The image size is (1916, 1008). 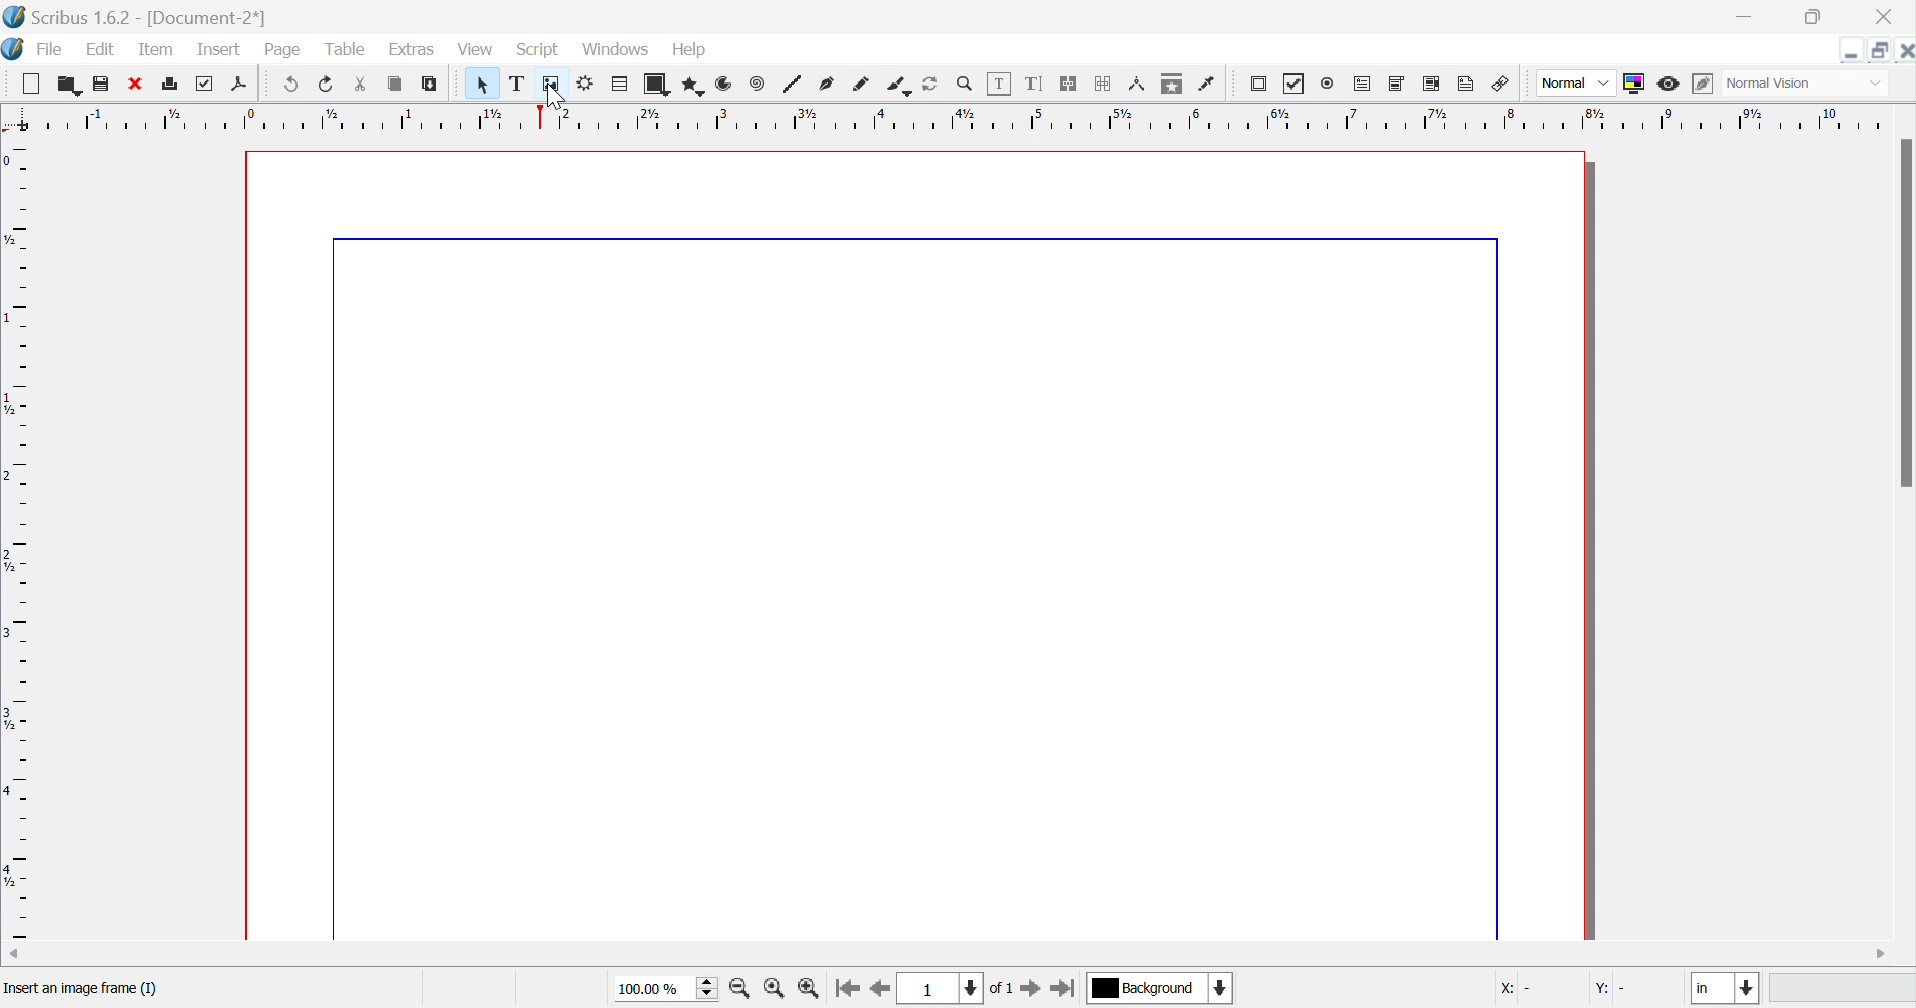 I want to click on script, so click(x=538, y=50).